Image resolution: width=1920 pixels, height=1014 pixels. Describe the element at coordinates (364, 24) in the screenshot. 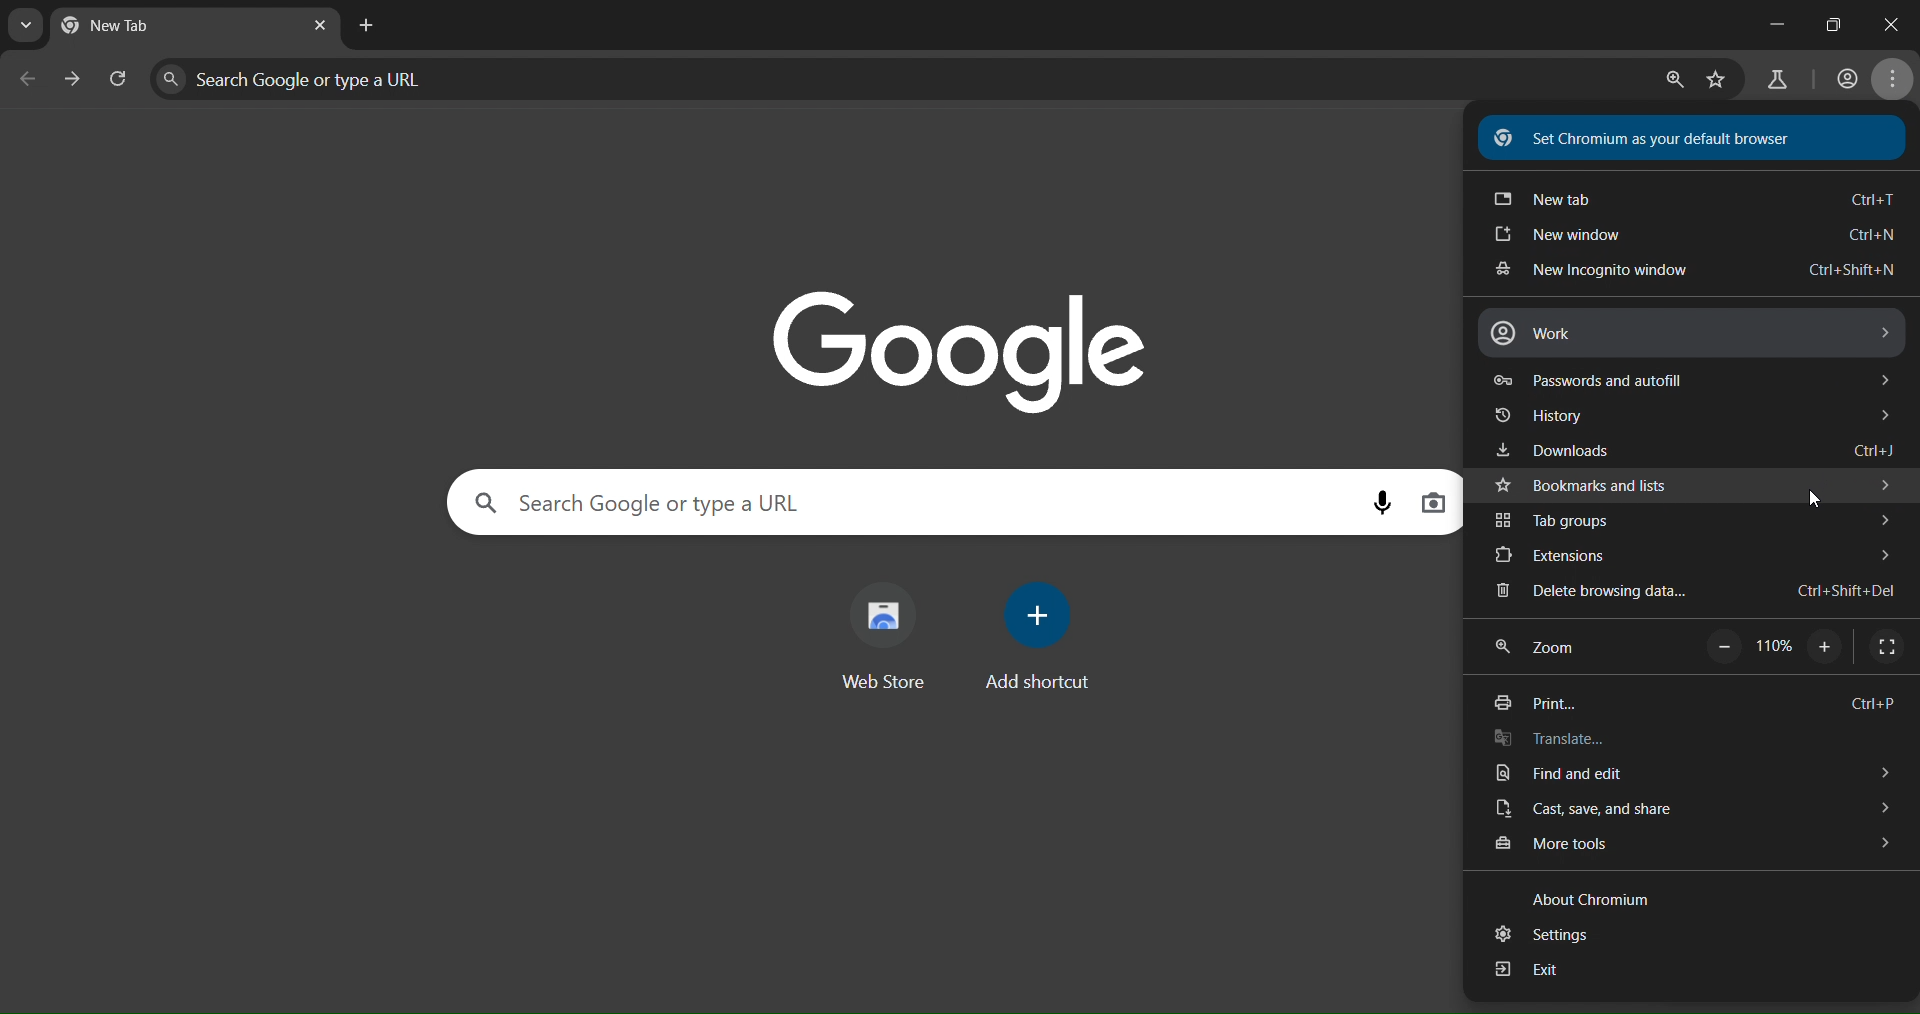

I see `open new tab` at that location.